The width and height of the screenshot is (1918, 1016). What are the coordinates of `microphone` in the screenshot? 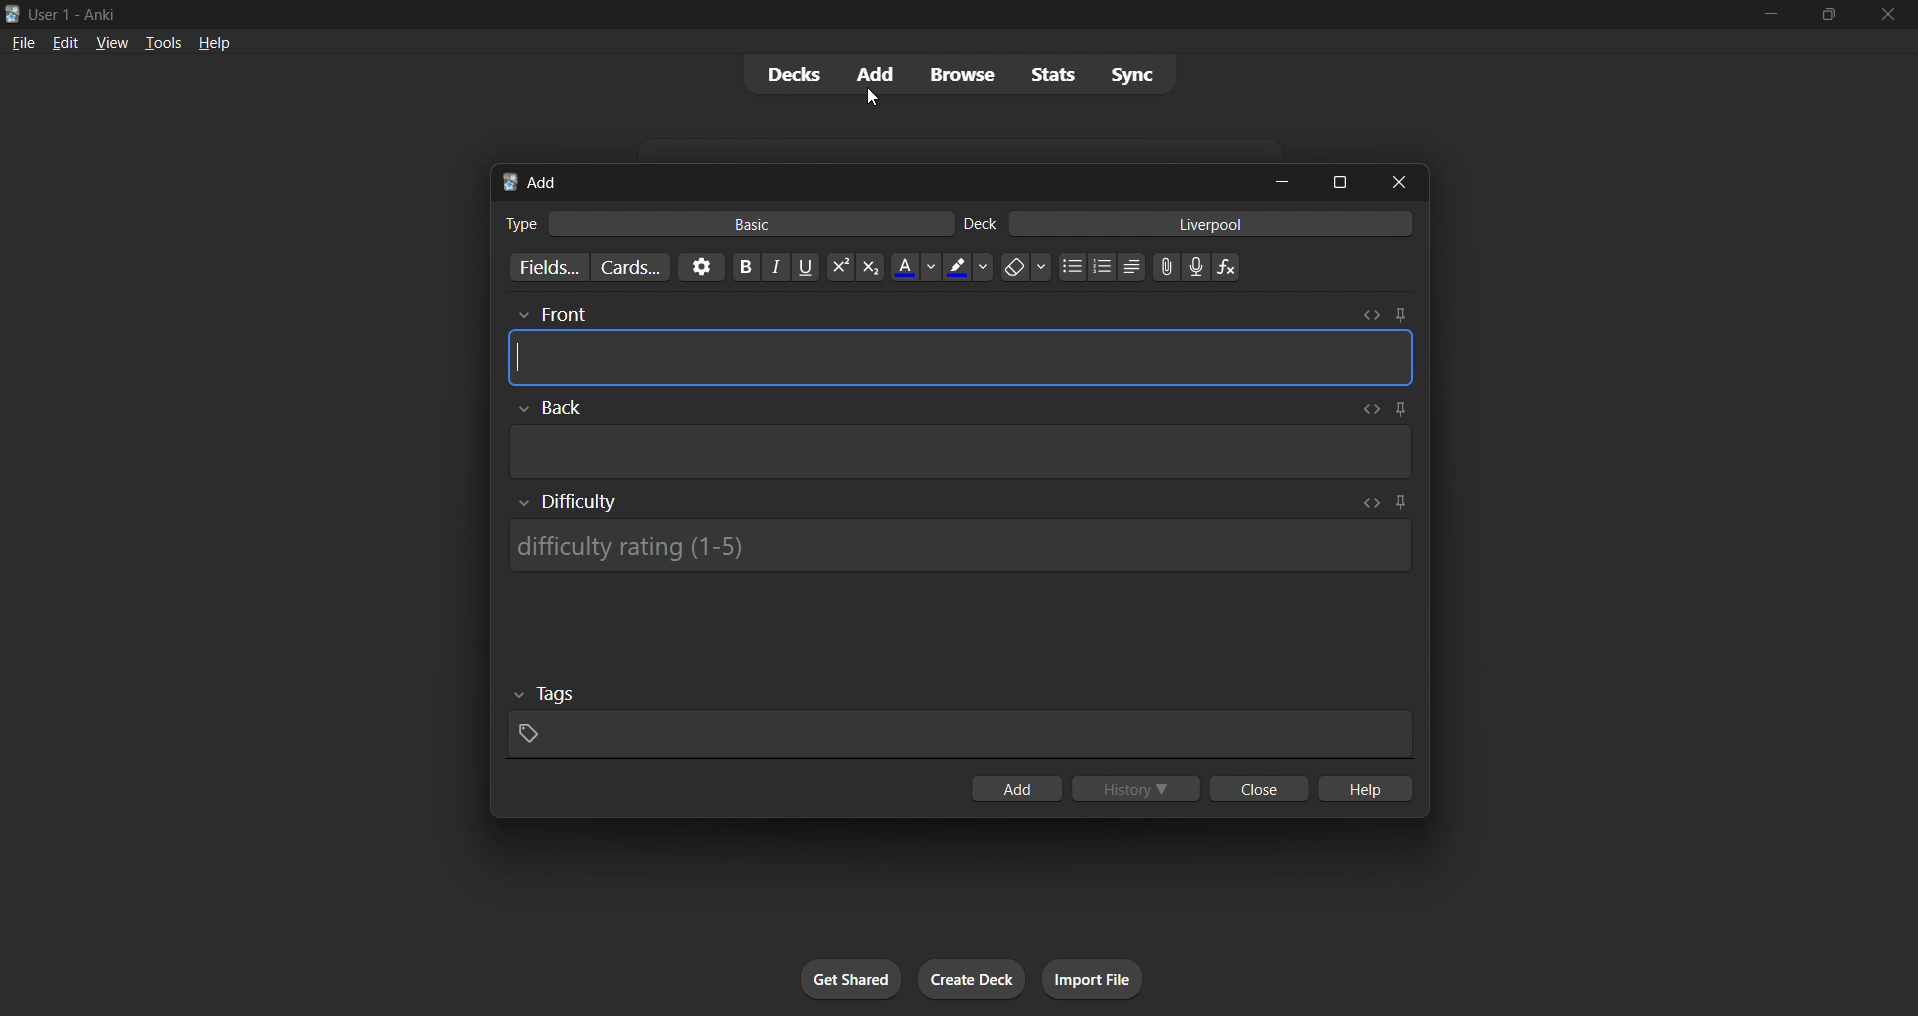 It's located at (1197, 268).